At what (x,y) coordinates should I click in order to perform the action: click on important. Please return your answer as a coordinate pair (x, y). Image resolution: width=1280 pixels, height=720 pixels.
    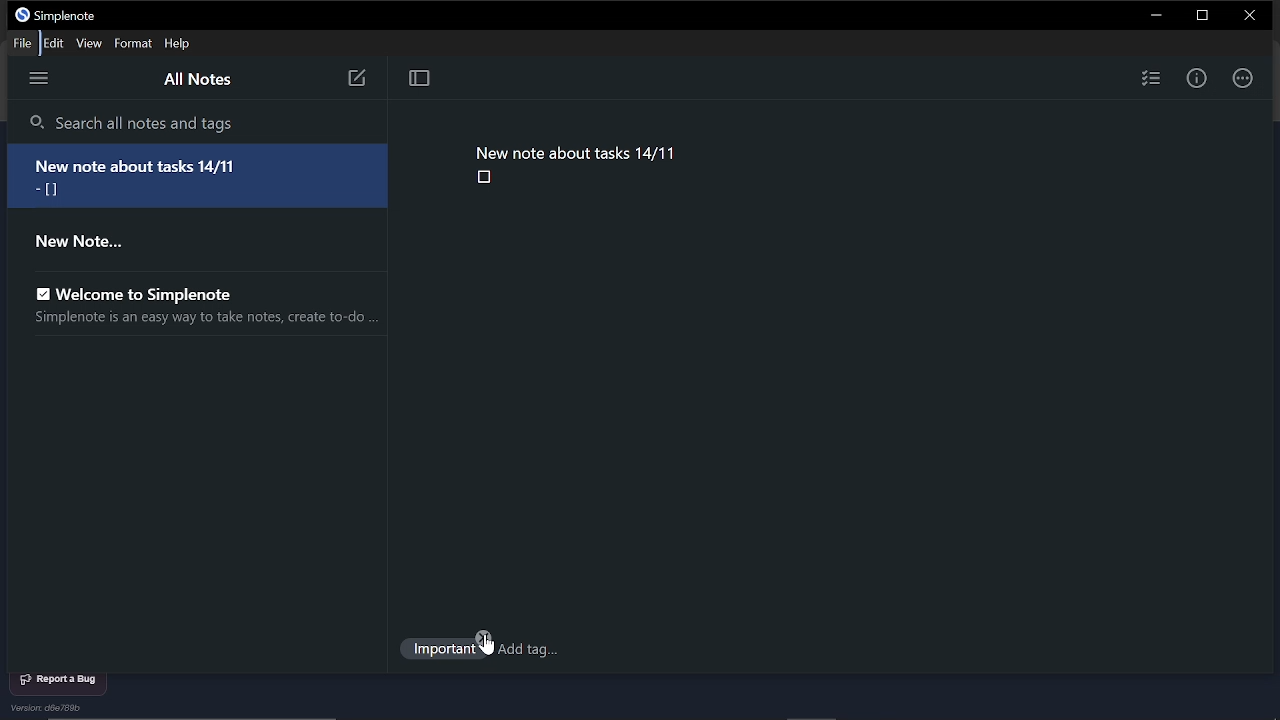
    Looking at the image, I should click on (444, 652).